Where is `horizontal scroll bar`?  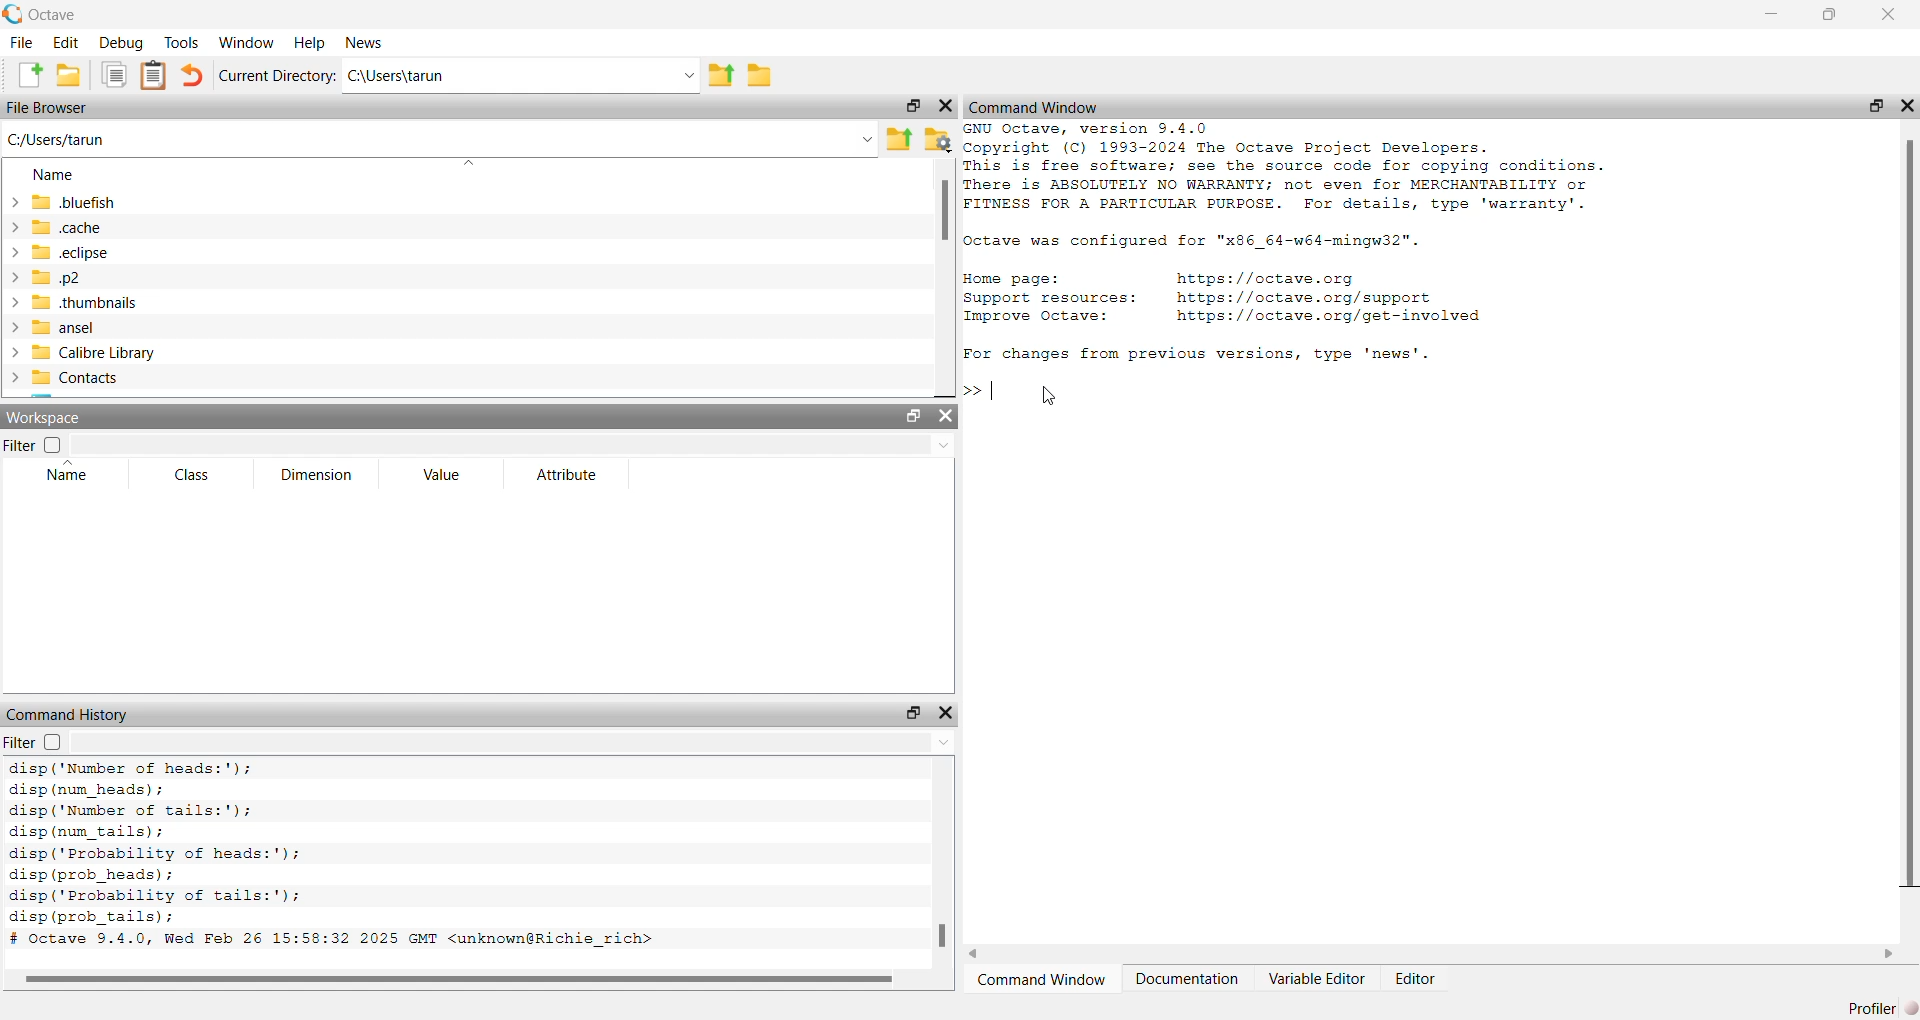
horizontal scroll bar is located at coordinates (1433, 954).